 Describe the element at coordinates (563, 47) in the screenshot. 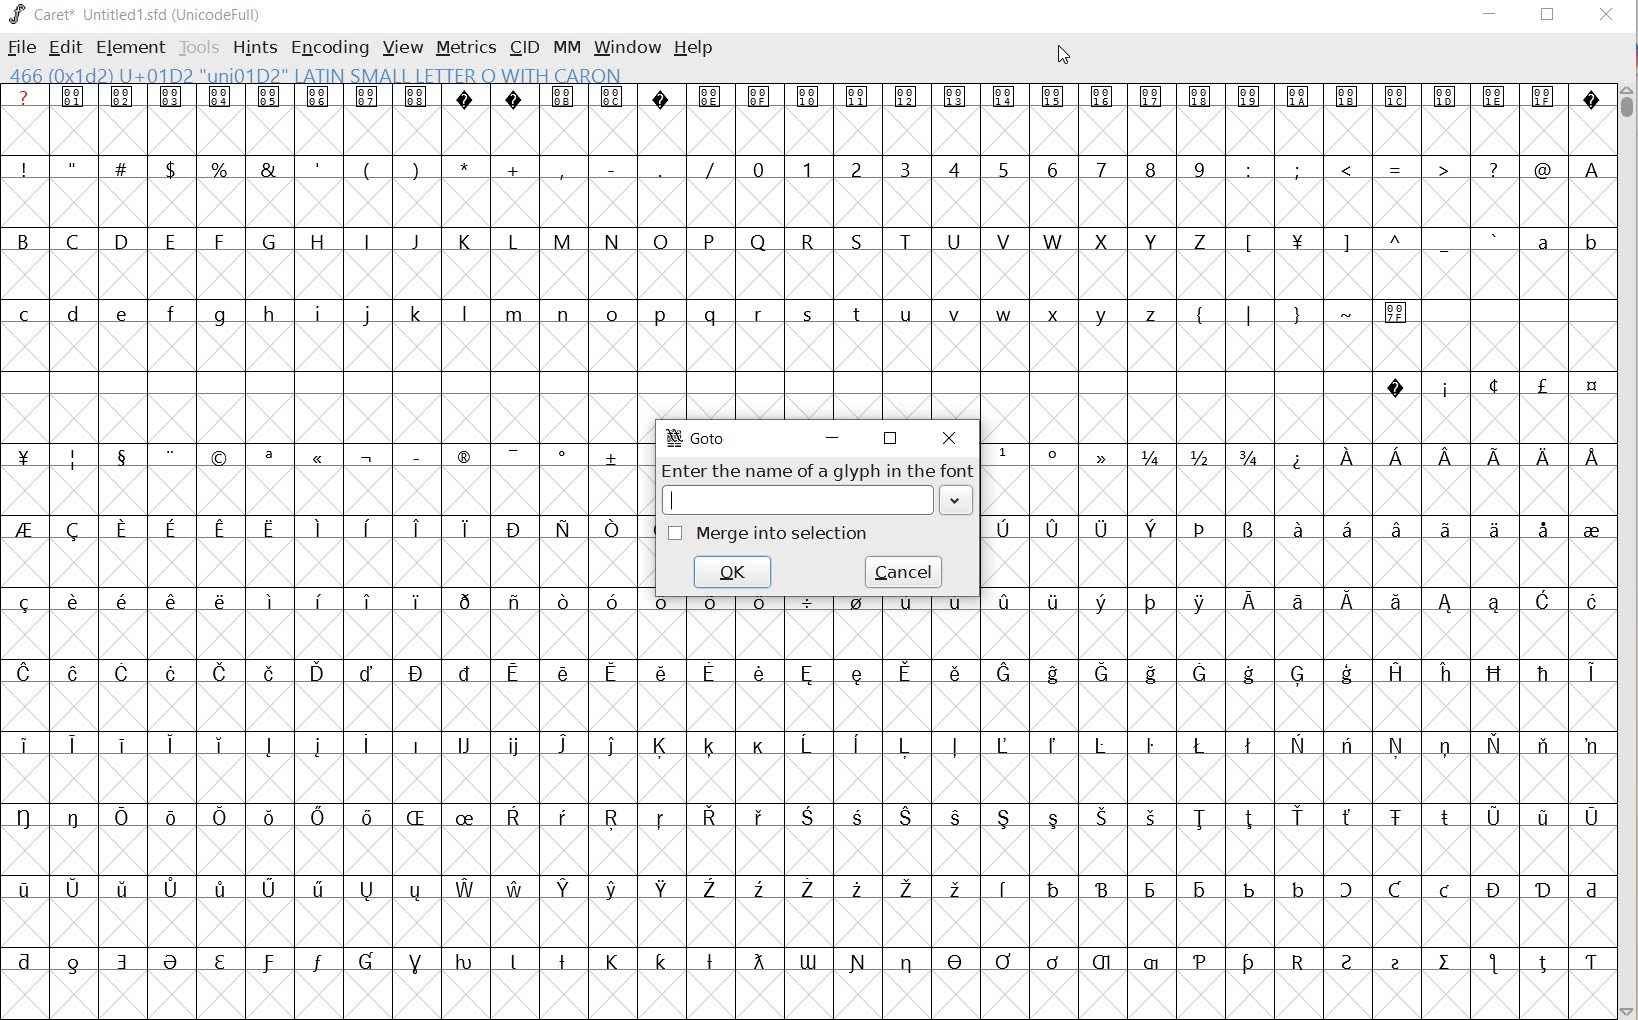

I see `MM` at that location.